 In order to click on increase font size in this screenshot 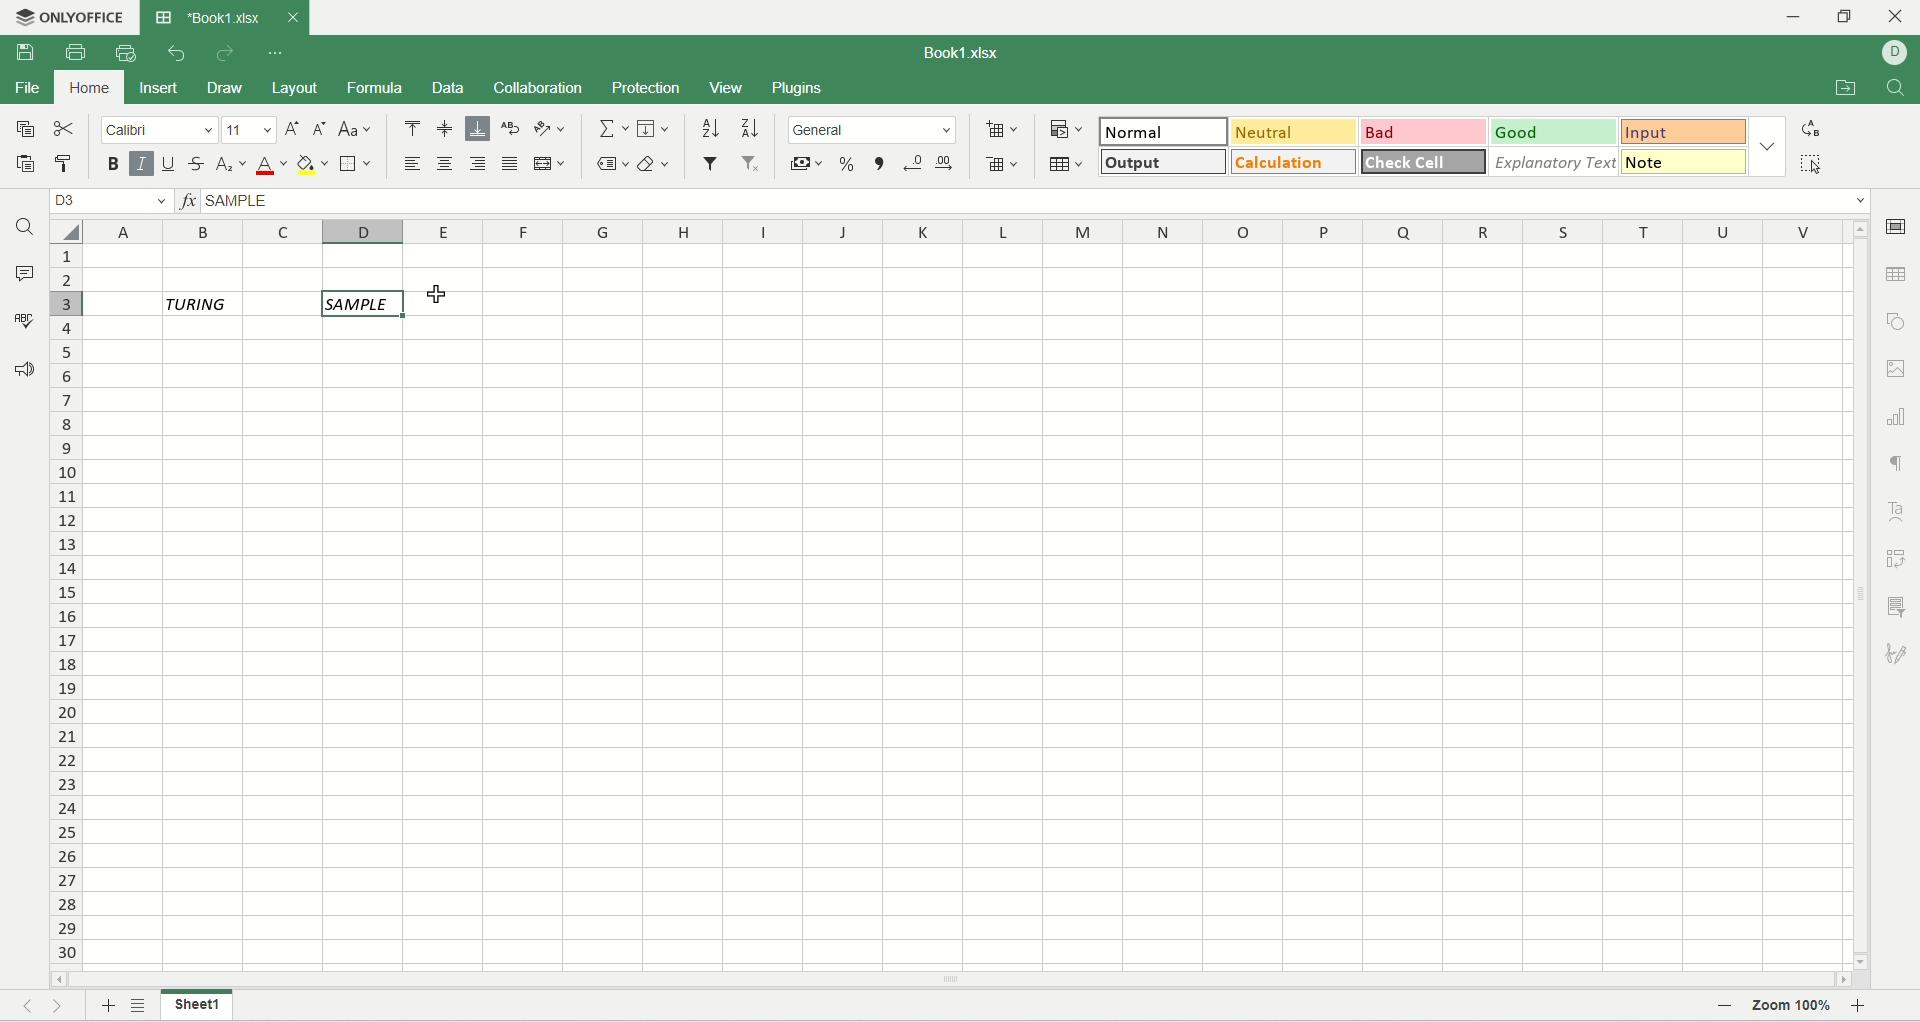, I will do `click(295, 131)`.